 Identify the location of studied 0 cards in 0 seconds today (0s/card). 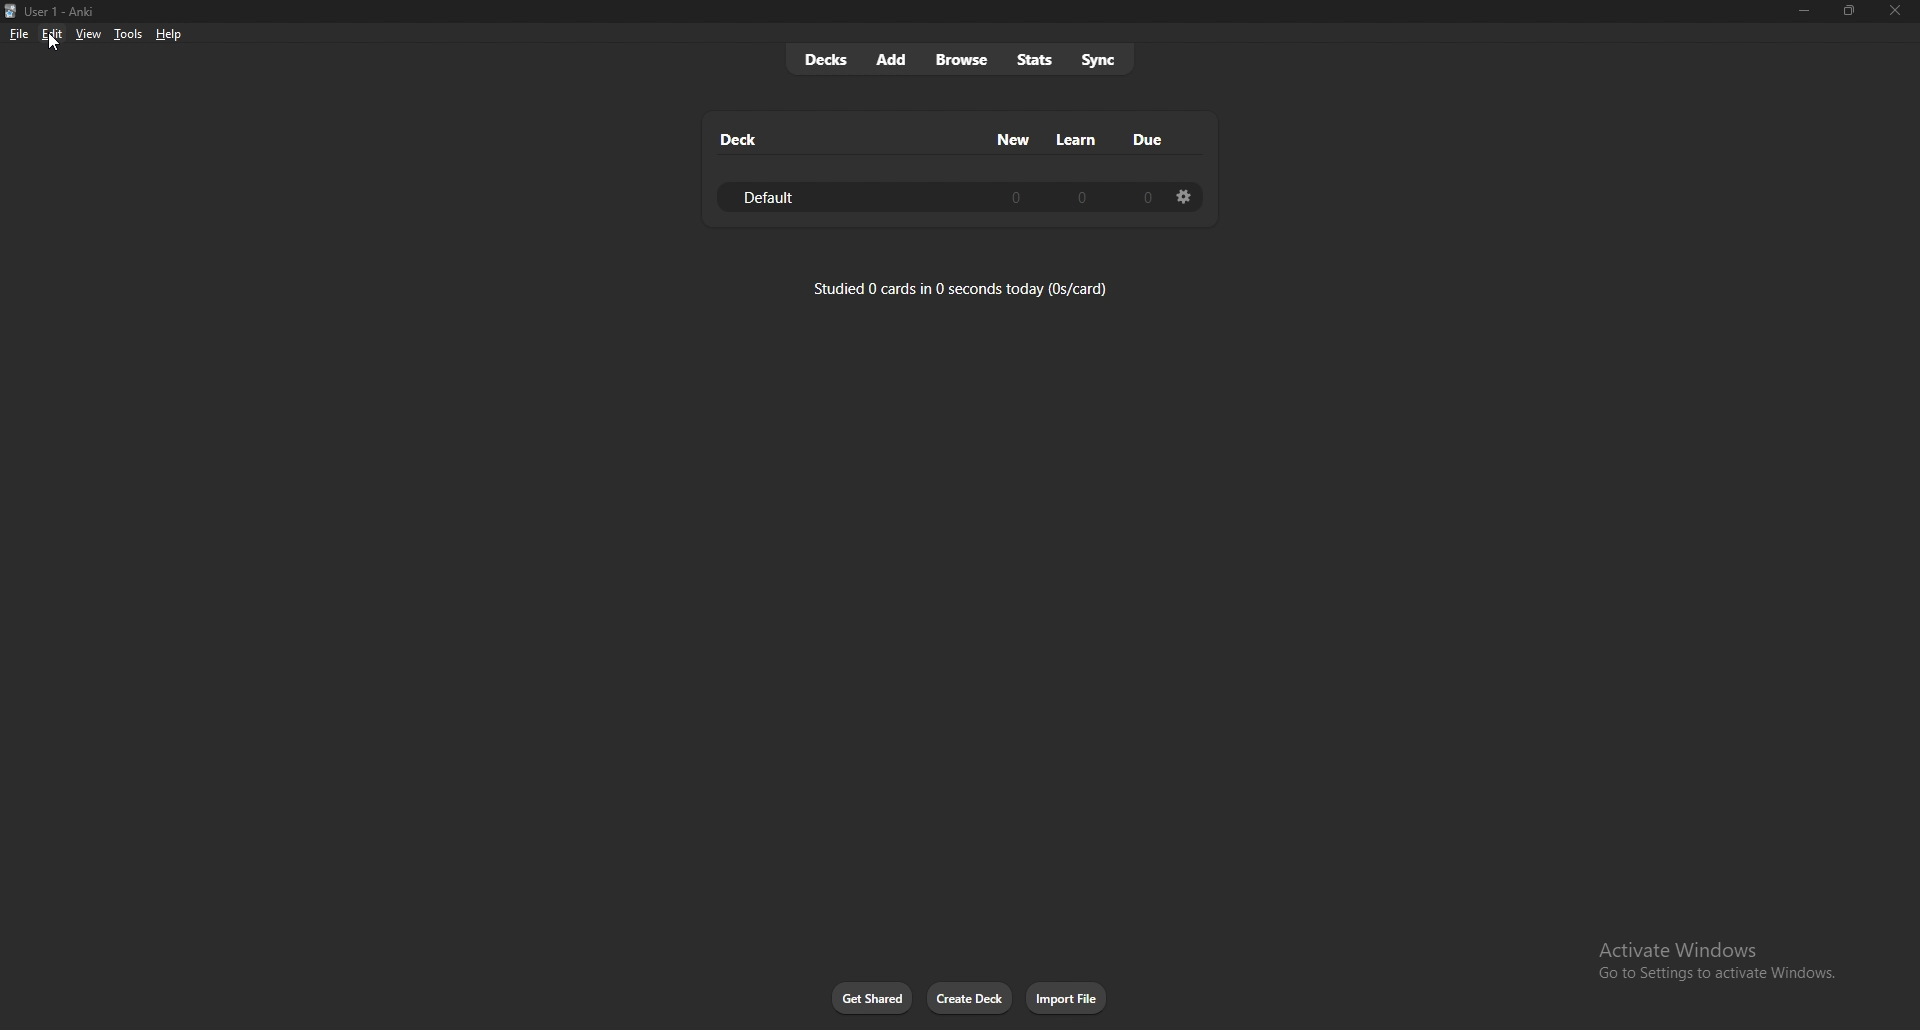
(962, 288).